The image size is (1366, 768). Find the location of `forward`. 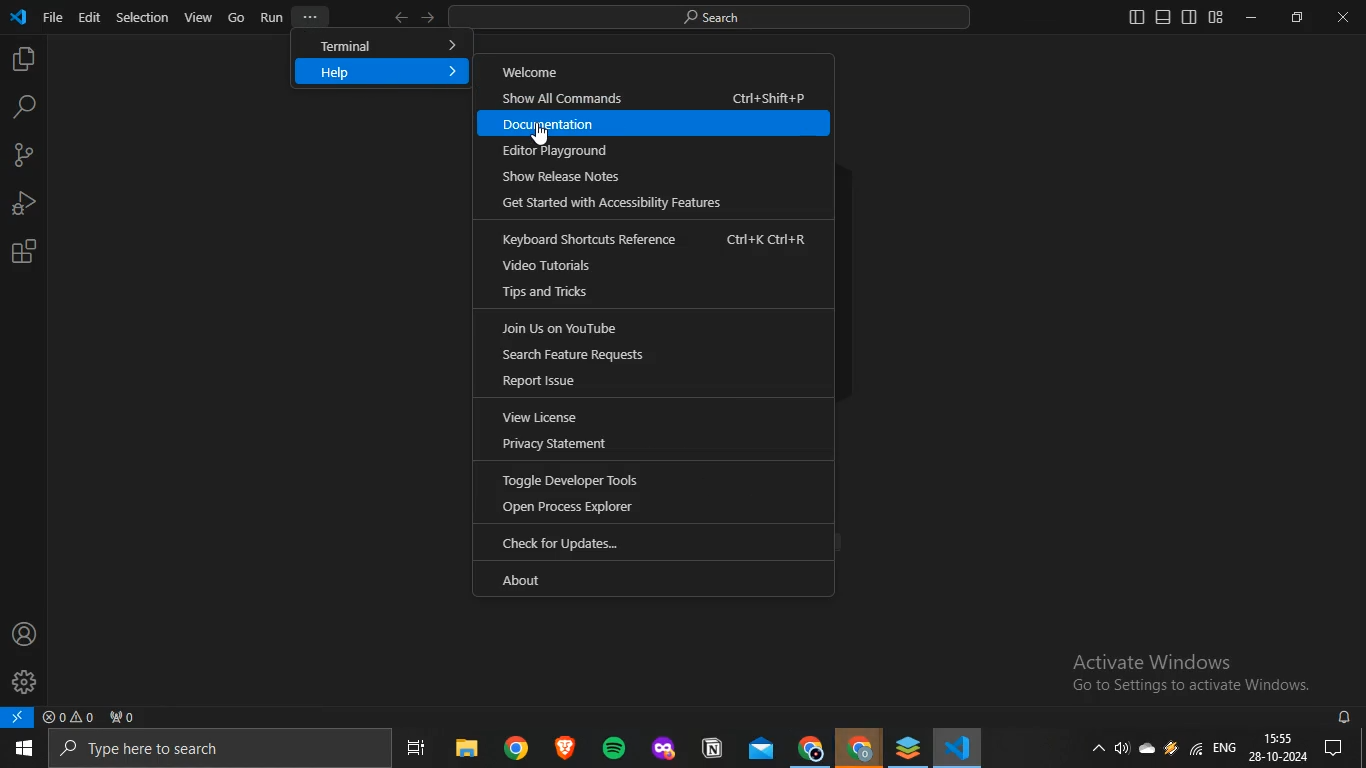

forward is located at coordinates (429, 17).